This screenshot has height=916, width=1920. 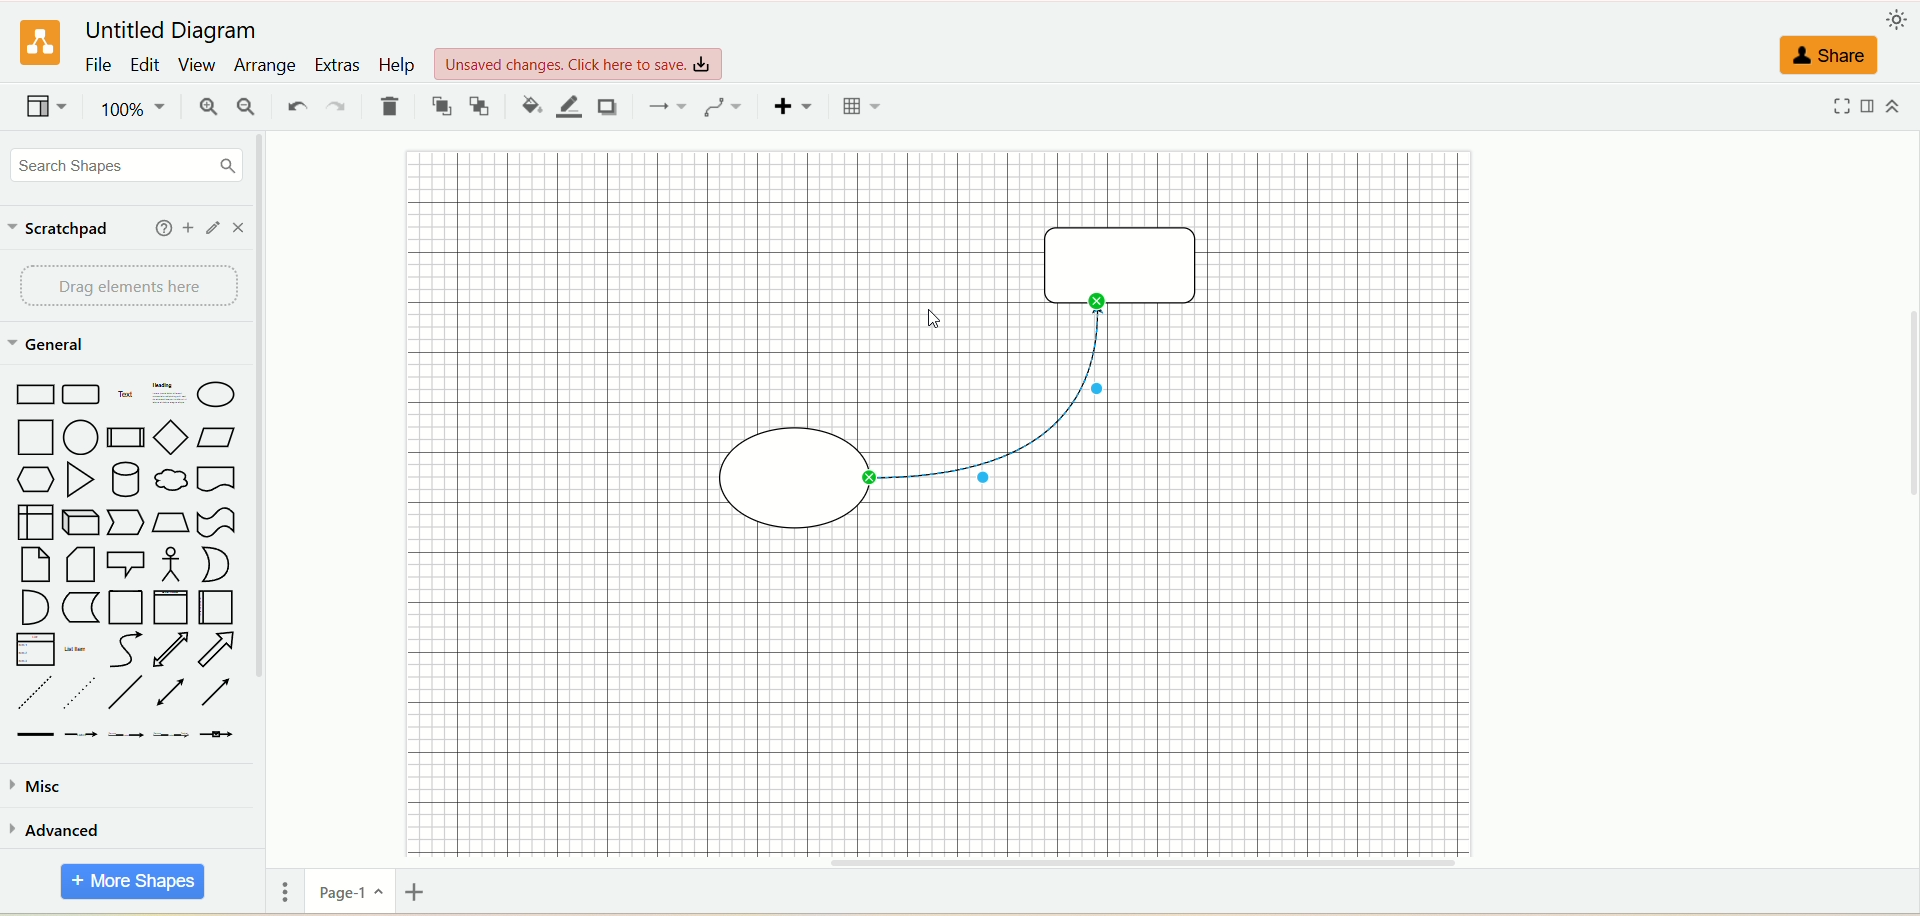 I want to click on zoom in, so click(x=213, y=109).